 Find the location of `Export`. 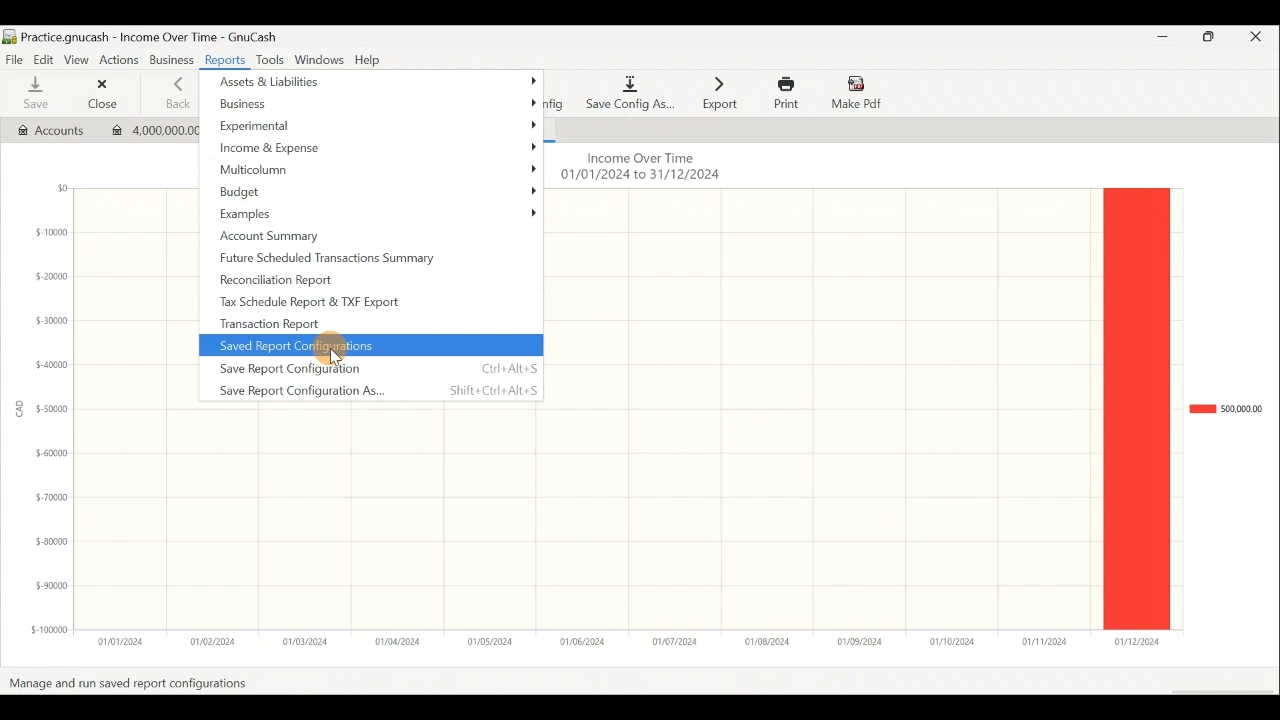

Export is located at coordinates (720, 92).